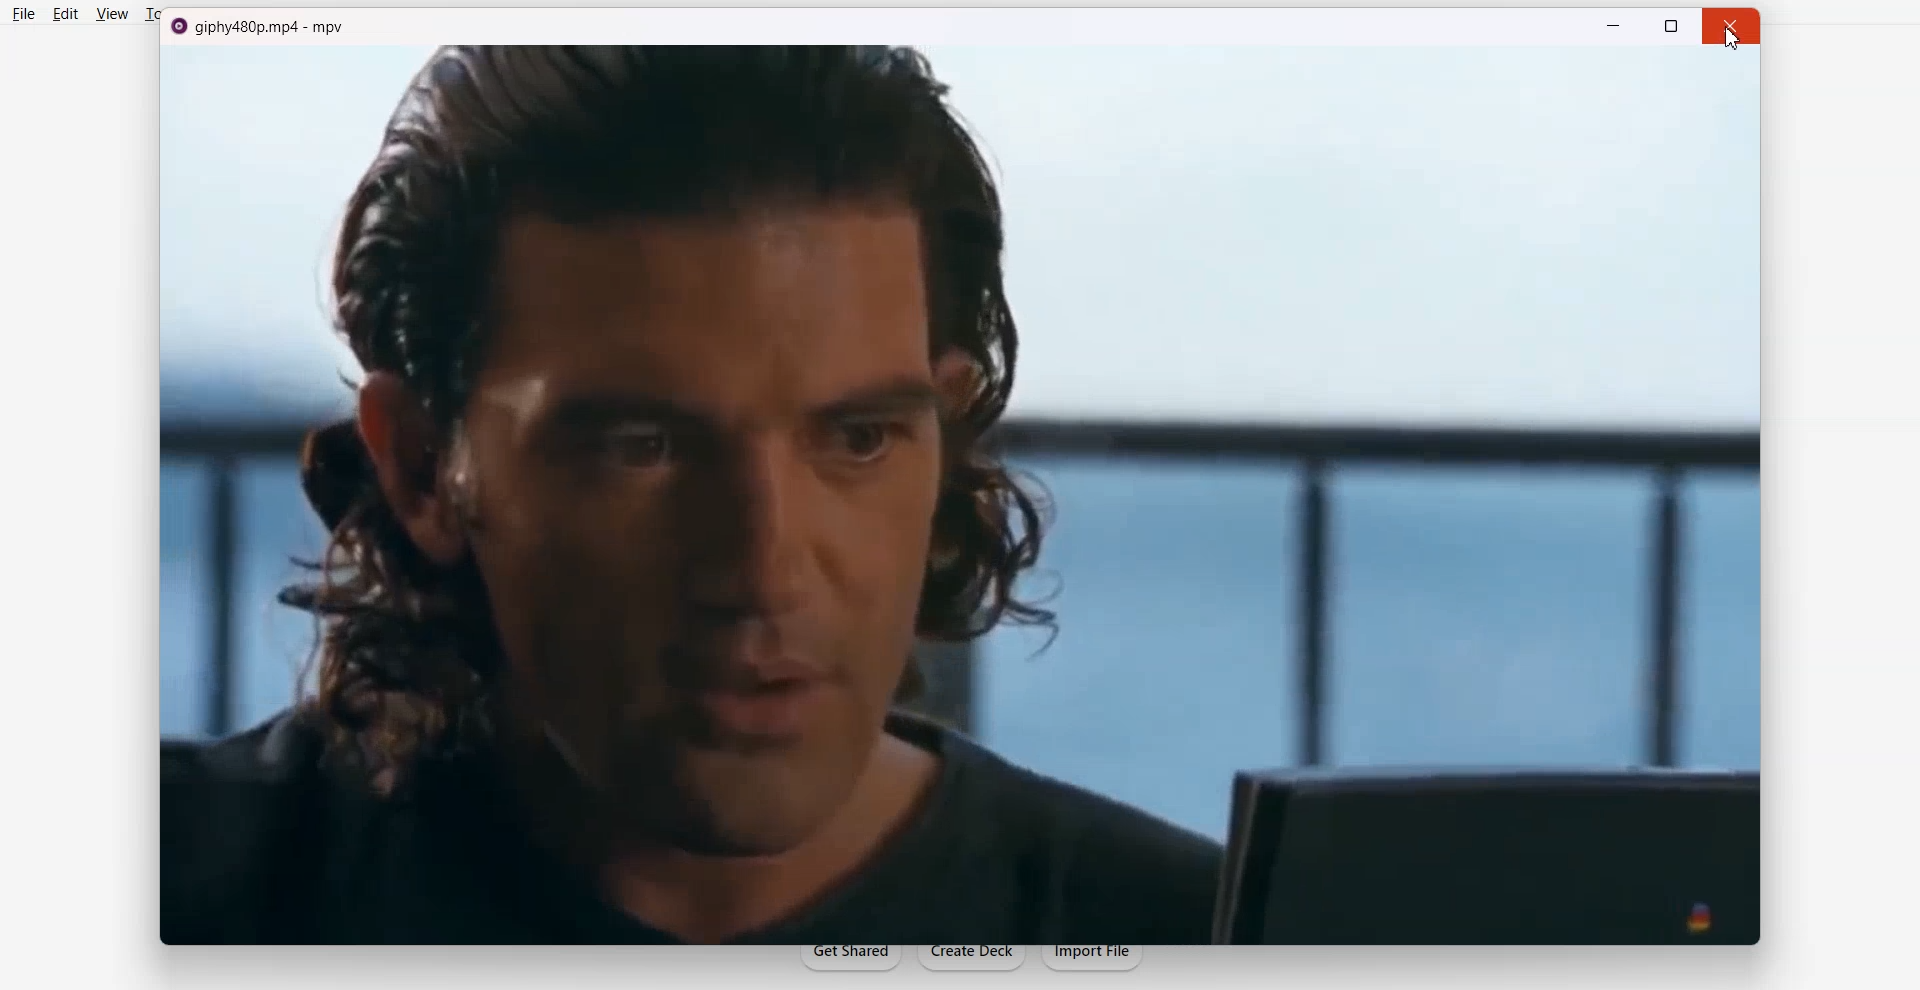  What do you see at coordinates (851, 960) in the screenshot?
I see `Get Shared` at bounding box center [851, 960].